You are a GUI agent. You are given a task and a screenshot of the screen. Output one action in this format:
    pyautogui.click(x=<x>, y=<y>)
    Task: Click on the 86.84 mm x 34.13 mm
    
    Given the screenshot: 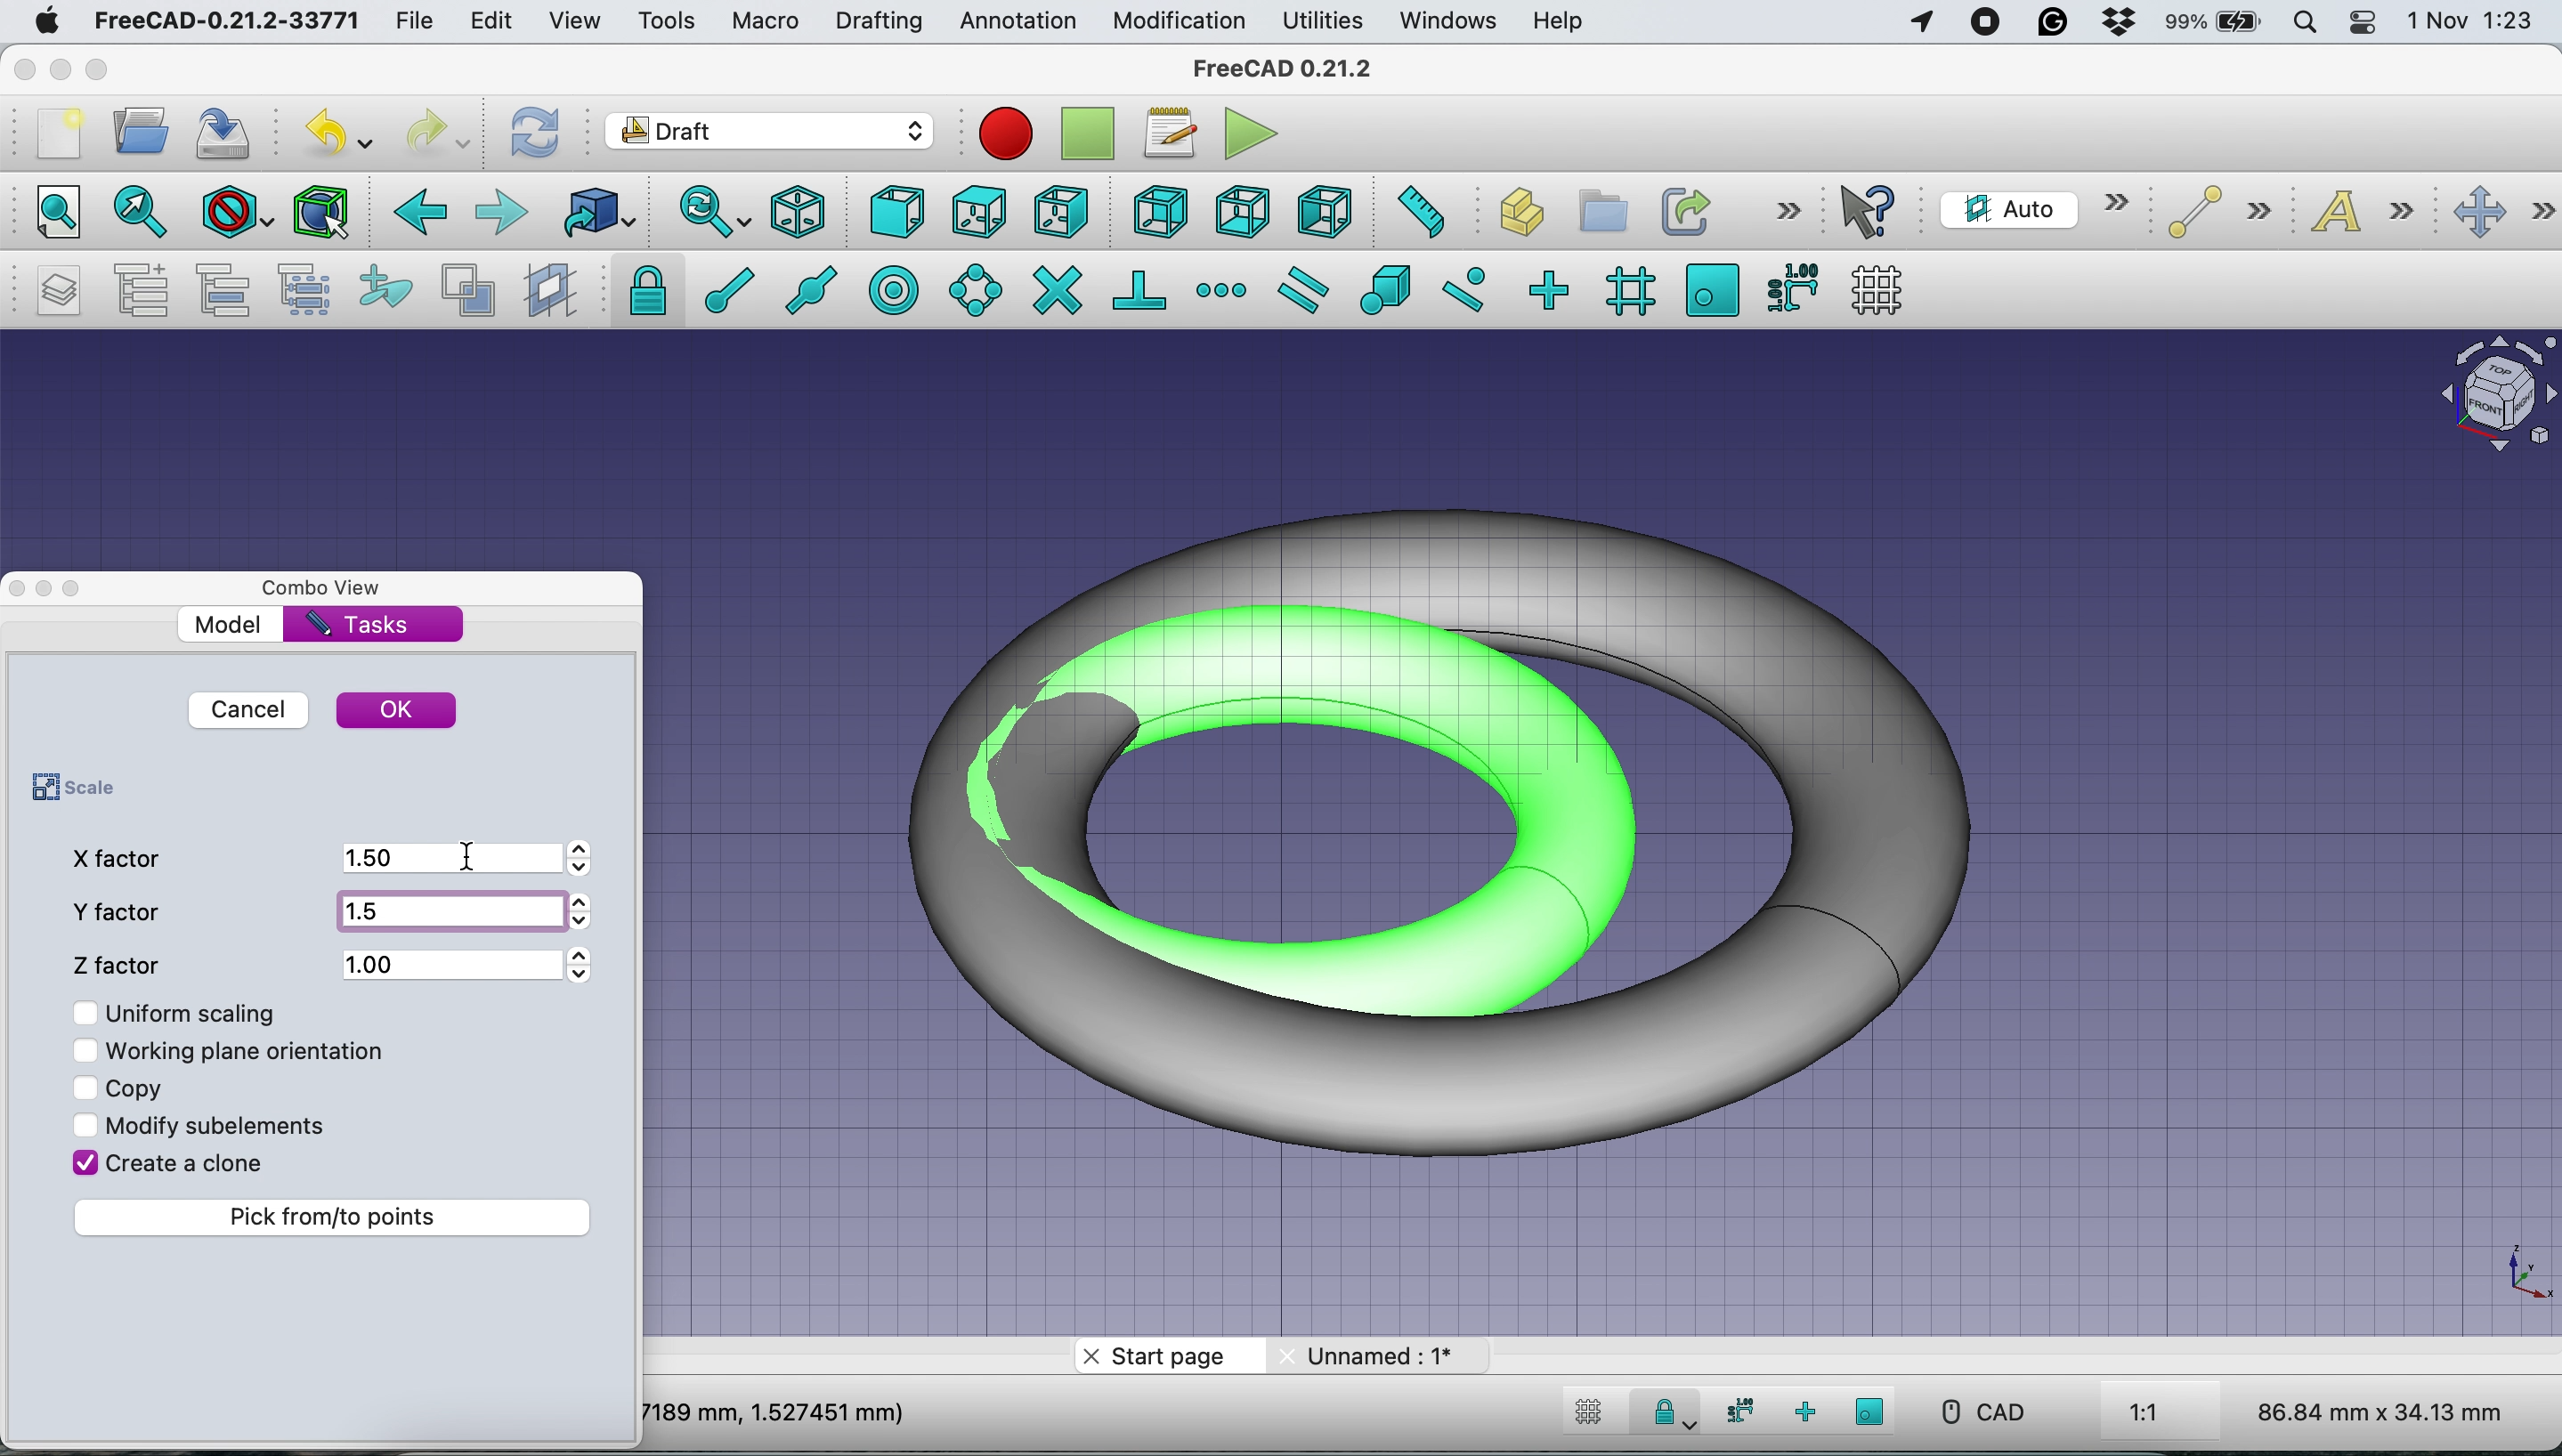 What is the action you would take?
    pyautogui.click(x=2383, y=1411)
    